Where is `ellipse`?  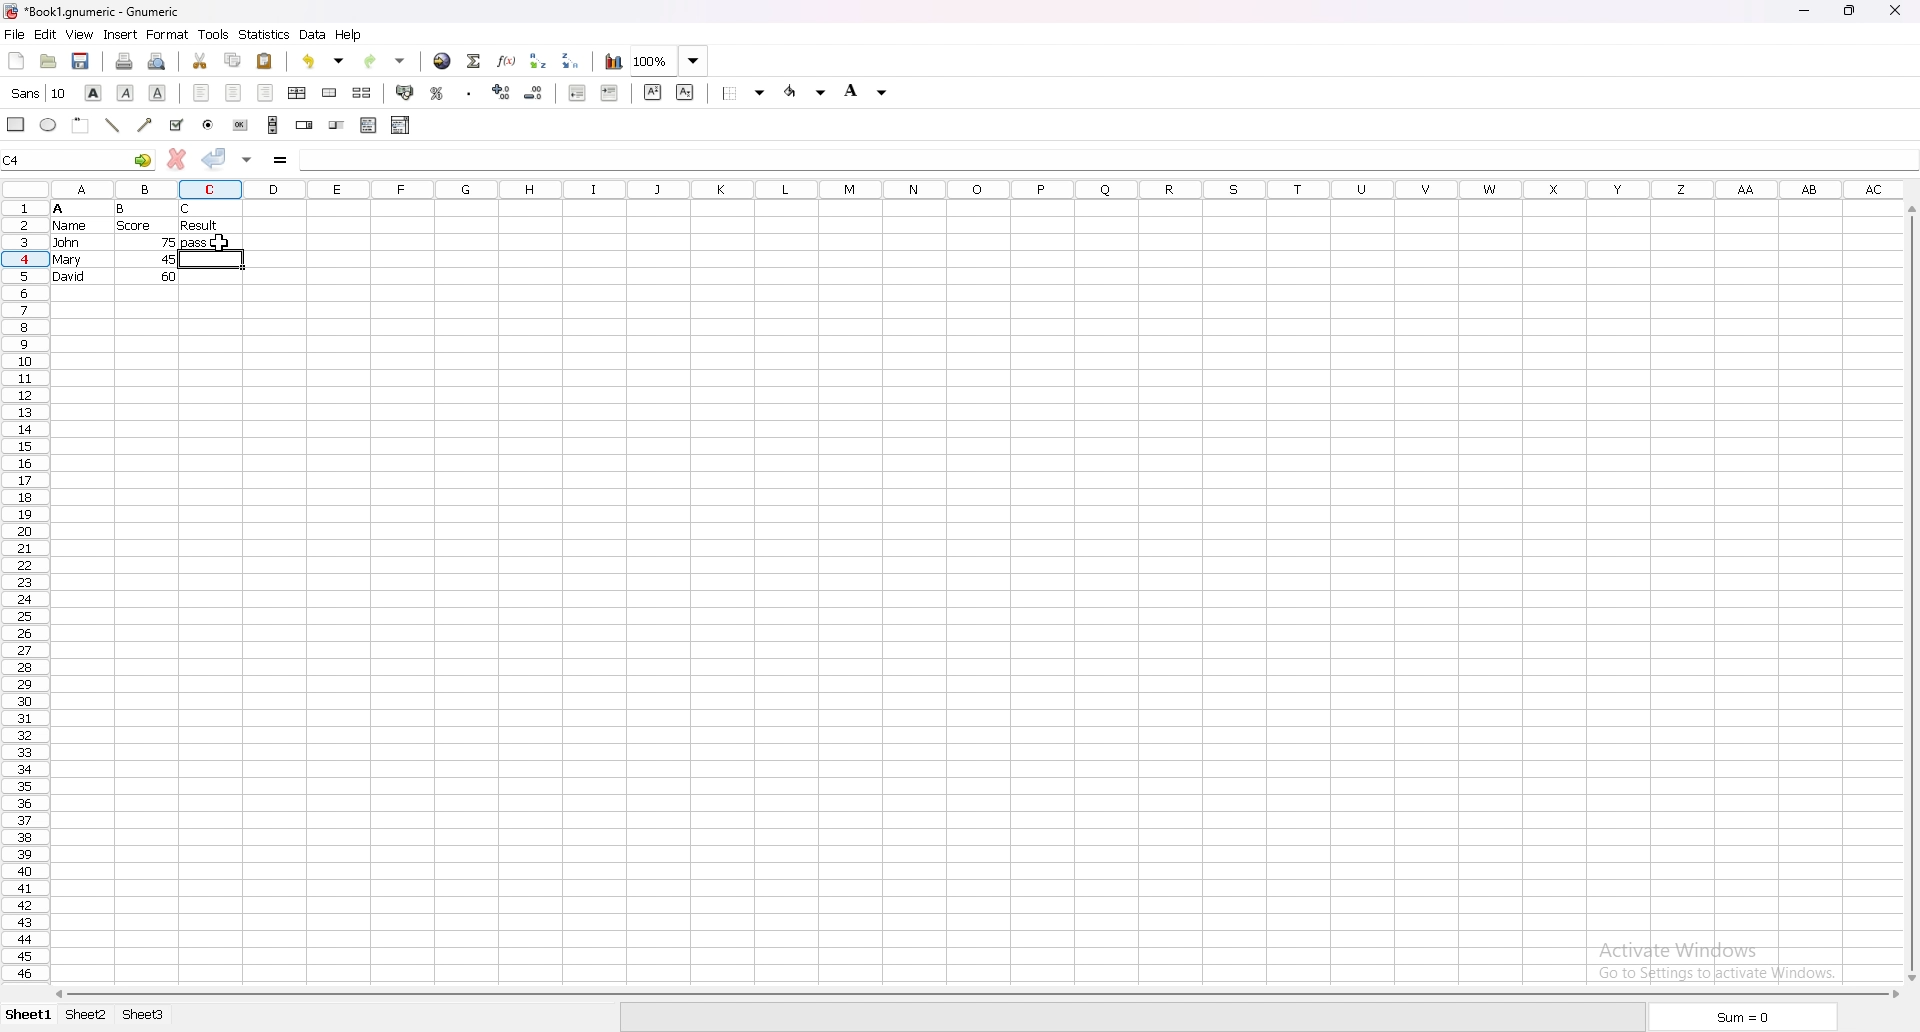 ellipse is located at coordinates (49, 124).